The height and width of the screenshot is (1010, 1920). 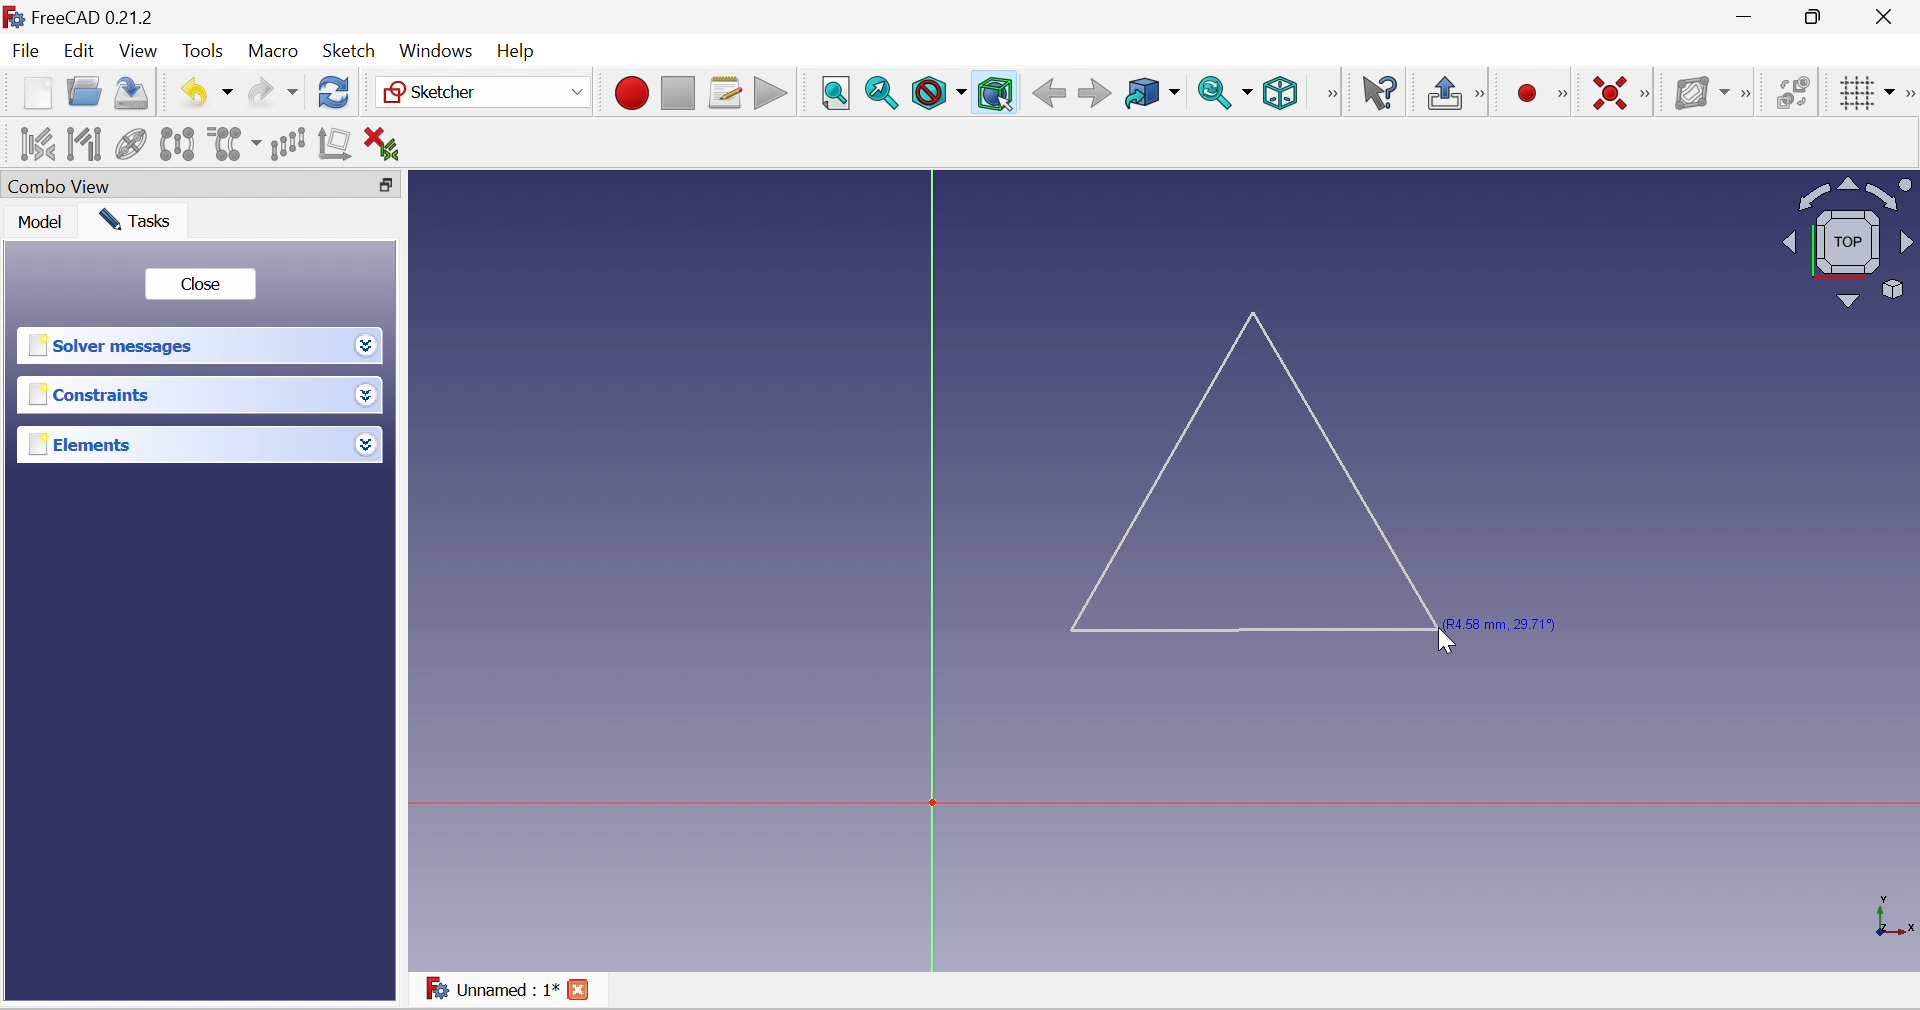 I want to click on Execute macro, so click(x=768, y=91).